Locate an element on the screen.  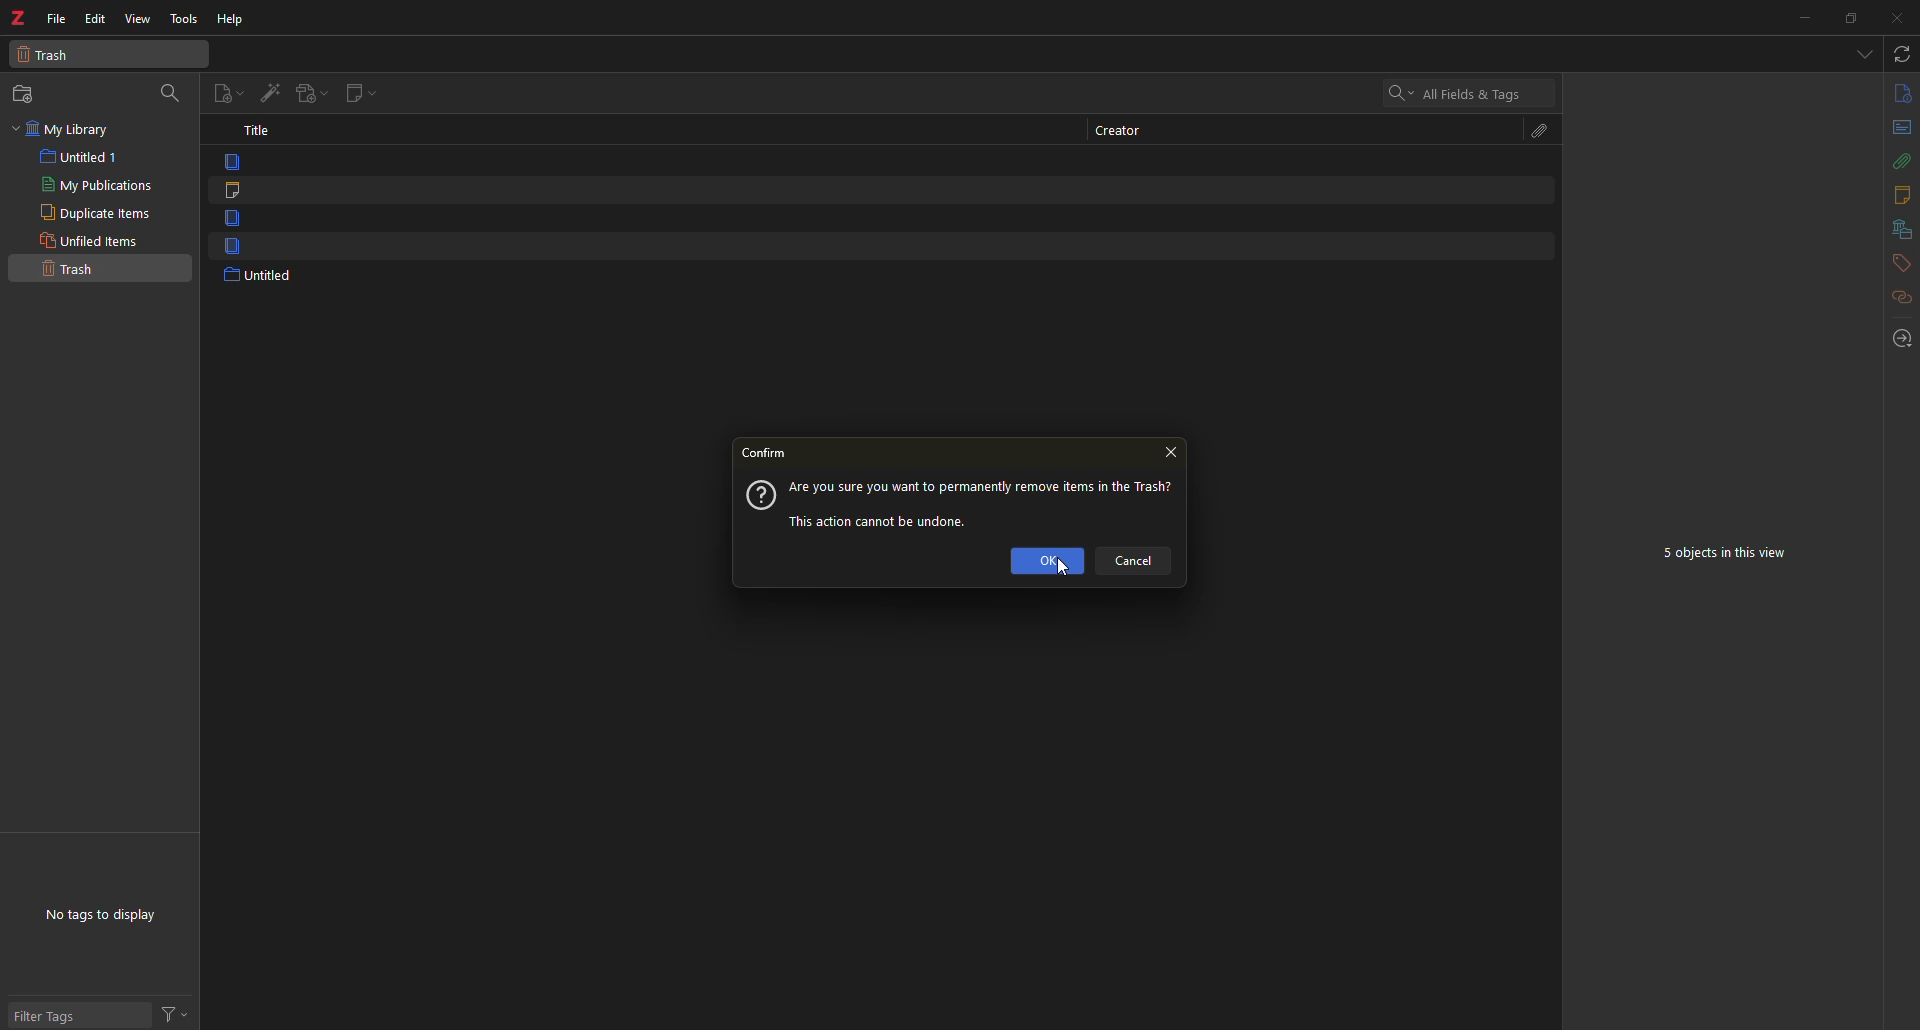
New collection is located at coordinates (27, 94).